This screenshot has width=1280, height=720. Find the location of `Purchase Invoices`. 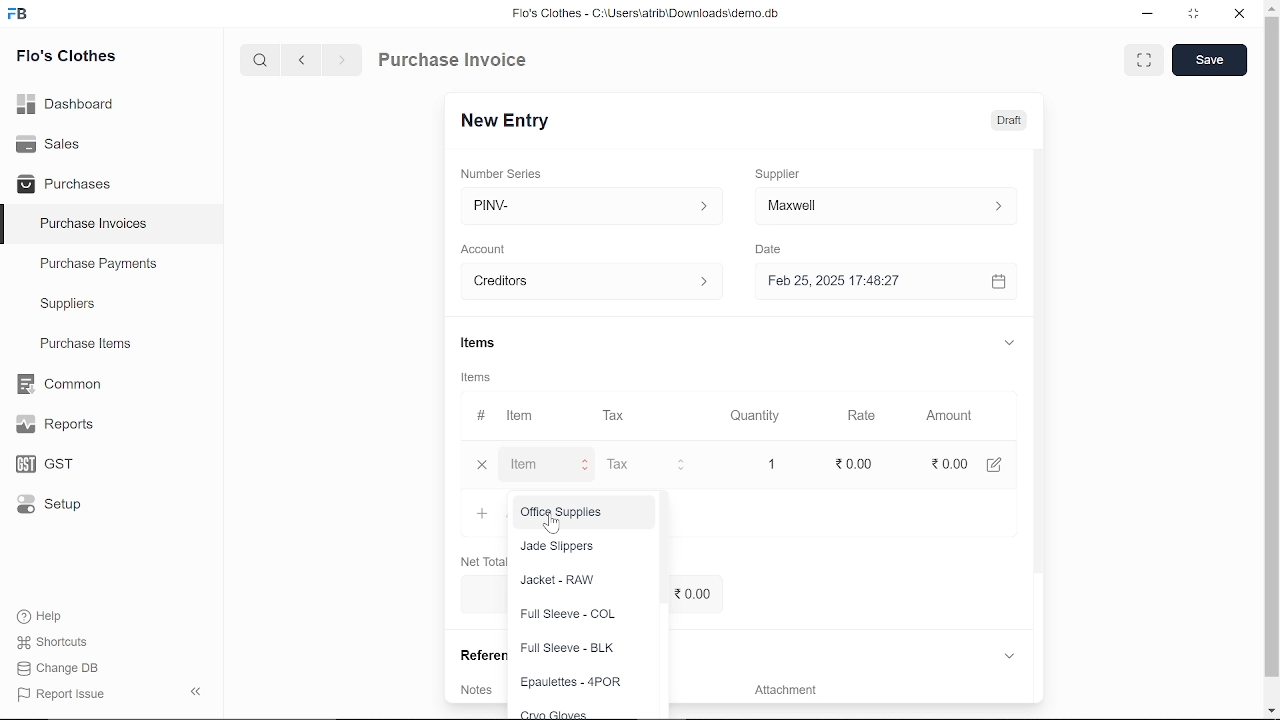

Purchase Invoices is located at coordinates (94, 226).